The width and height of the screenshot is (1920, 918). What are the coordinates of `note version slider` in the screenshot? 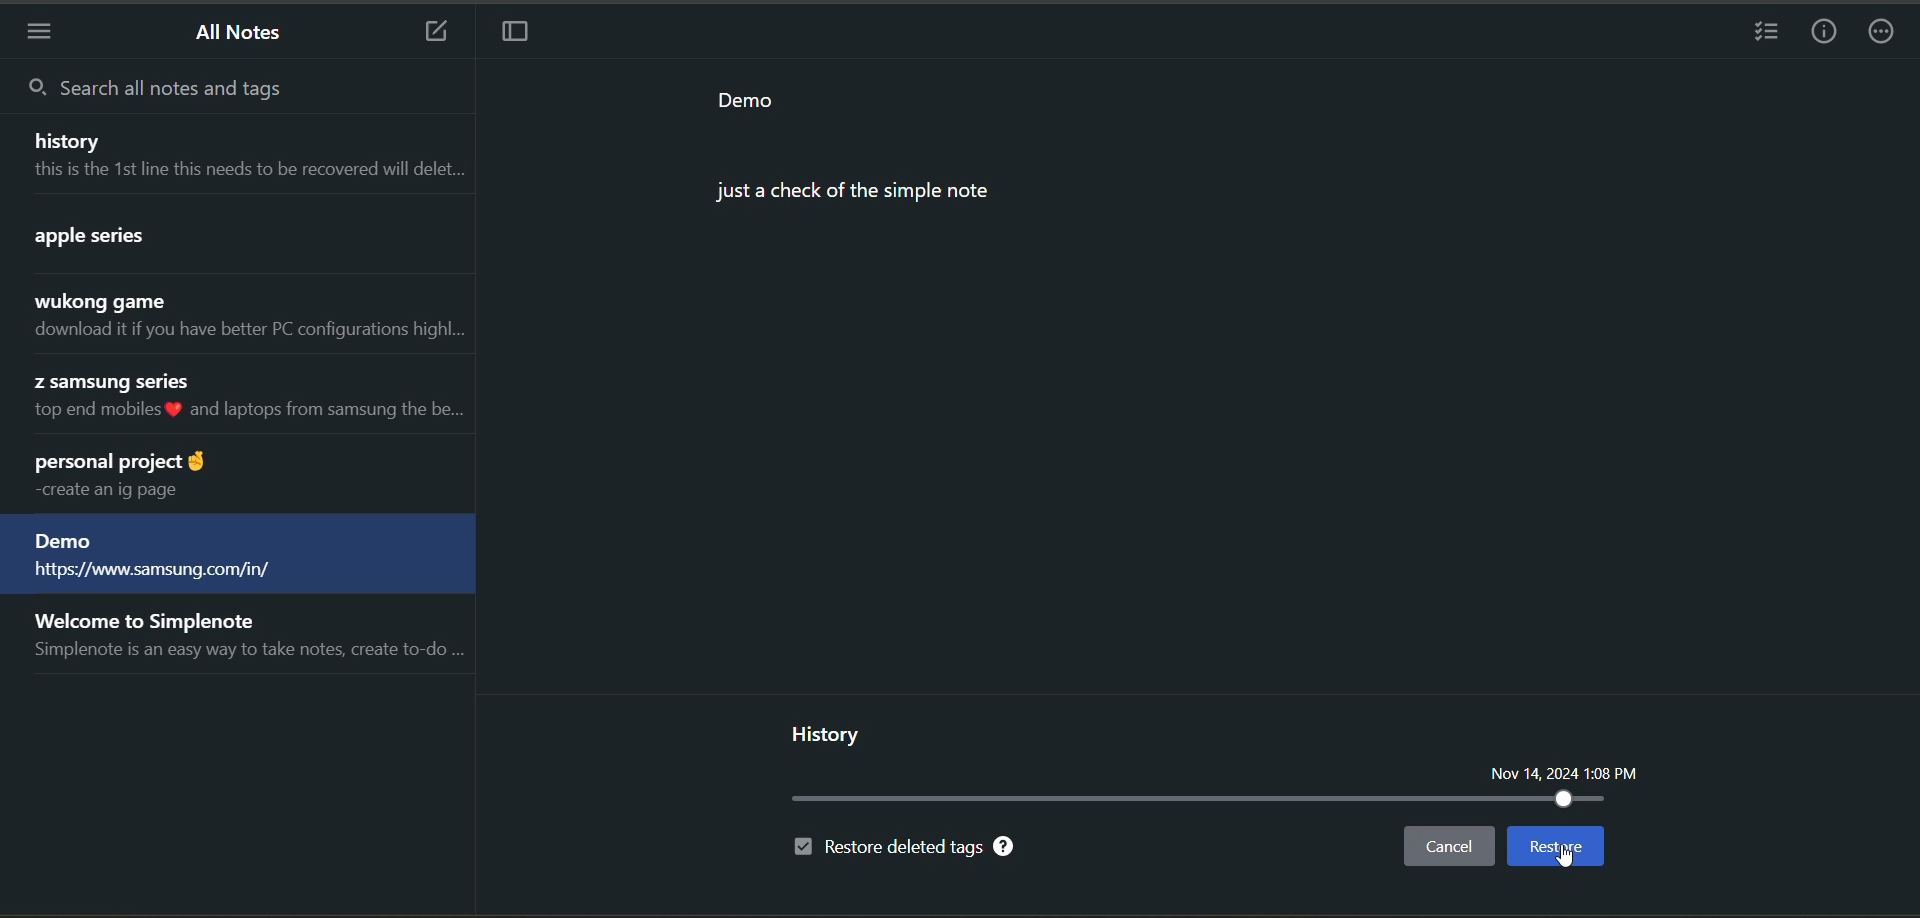 It's located at (1200, 800).